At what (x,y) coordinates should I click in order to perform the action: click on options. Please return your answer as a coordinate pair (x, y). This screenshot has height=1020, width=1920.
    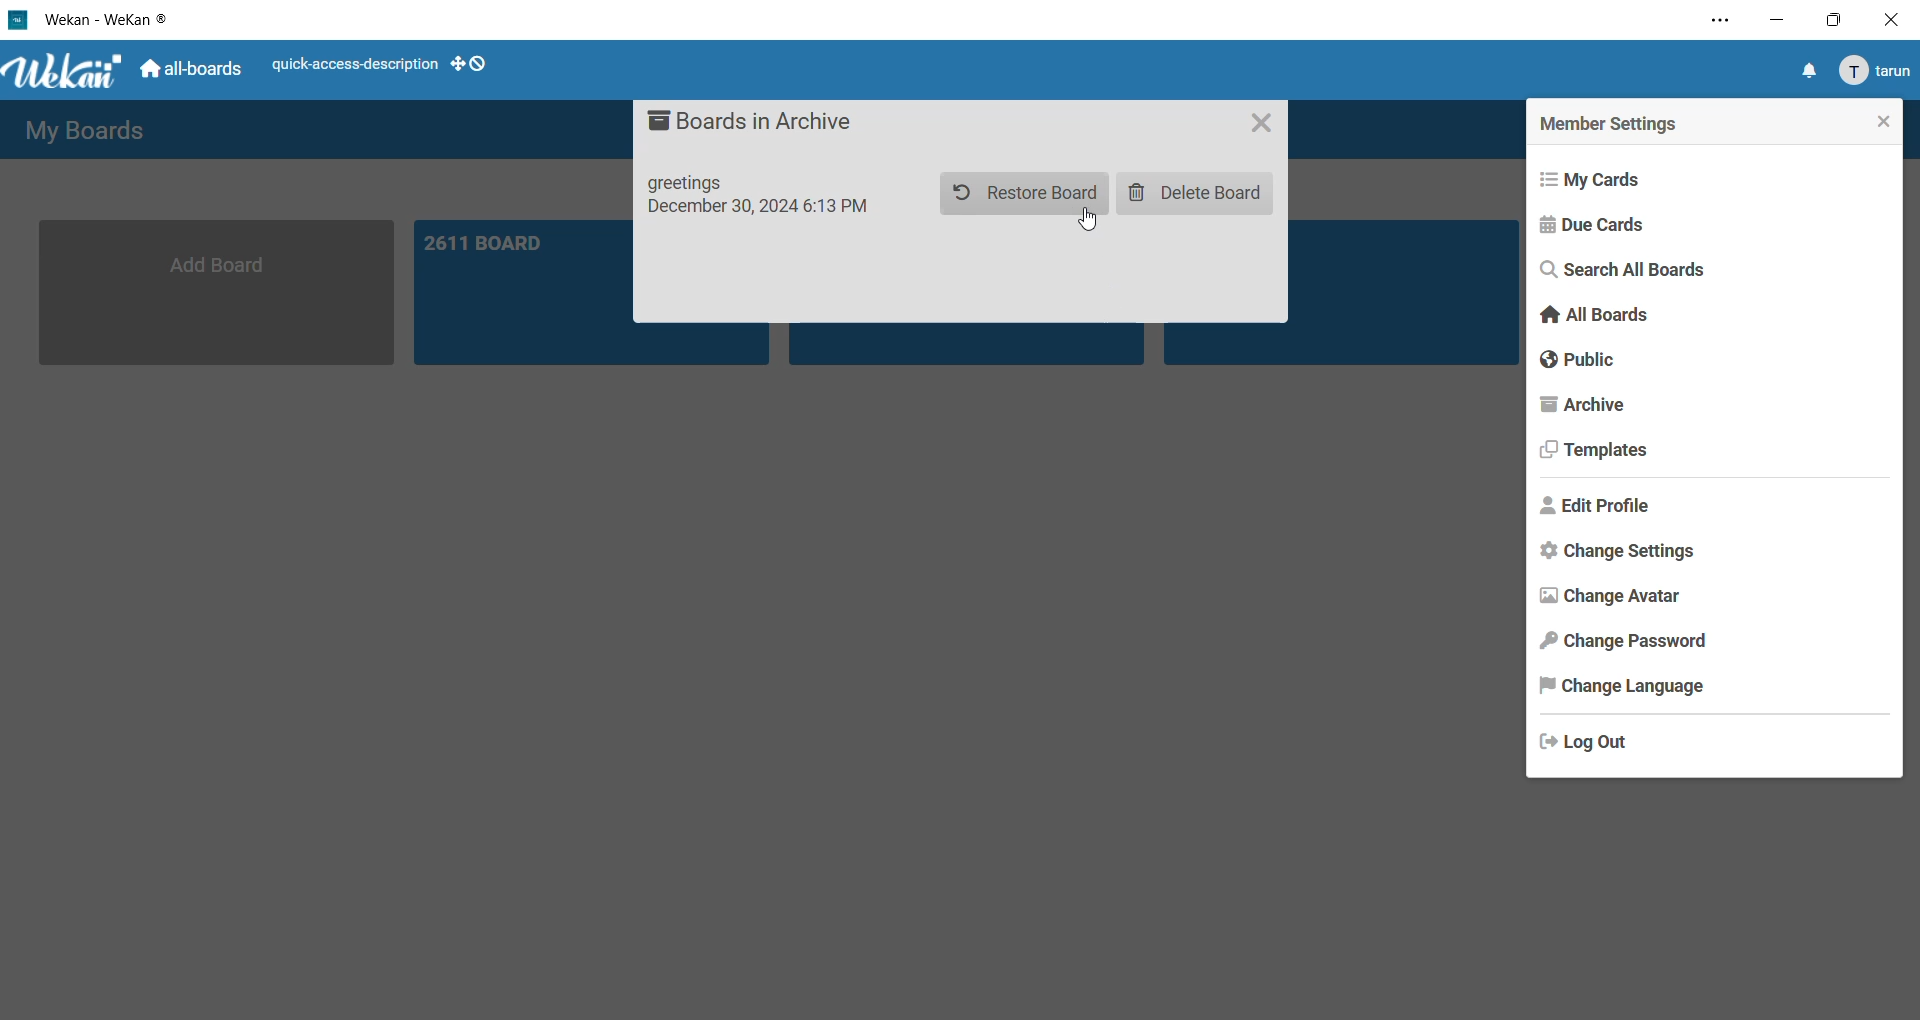
    Looking at the image, I should click on (1710, 24).